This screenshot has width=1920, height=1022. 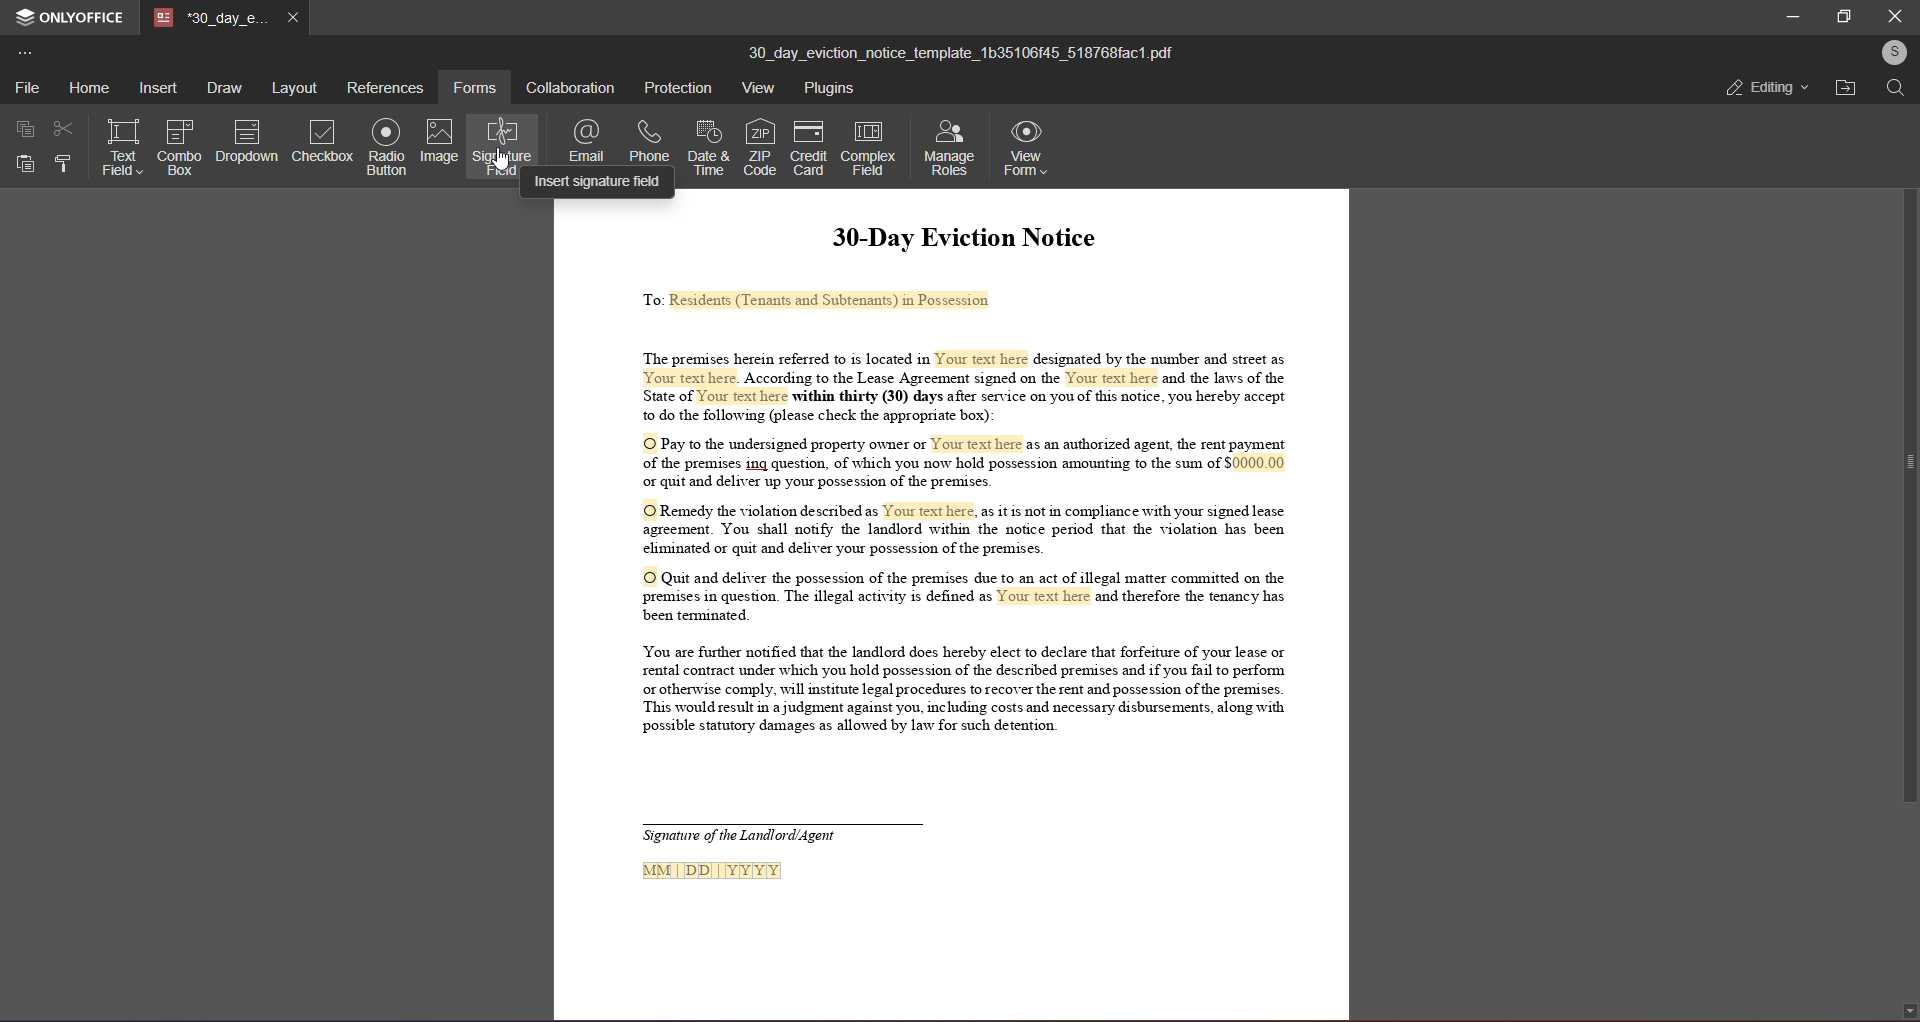 What do you see at coordinates (123, 143) in the screenshot?
I see `text field` at bounding box center [123, 143].